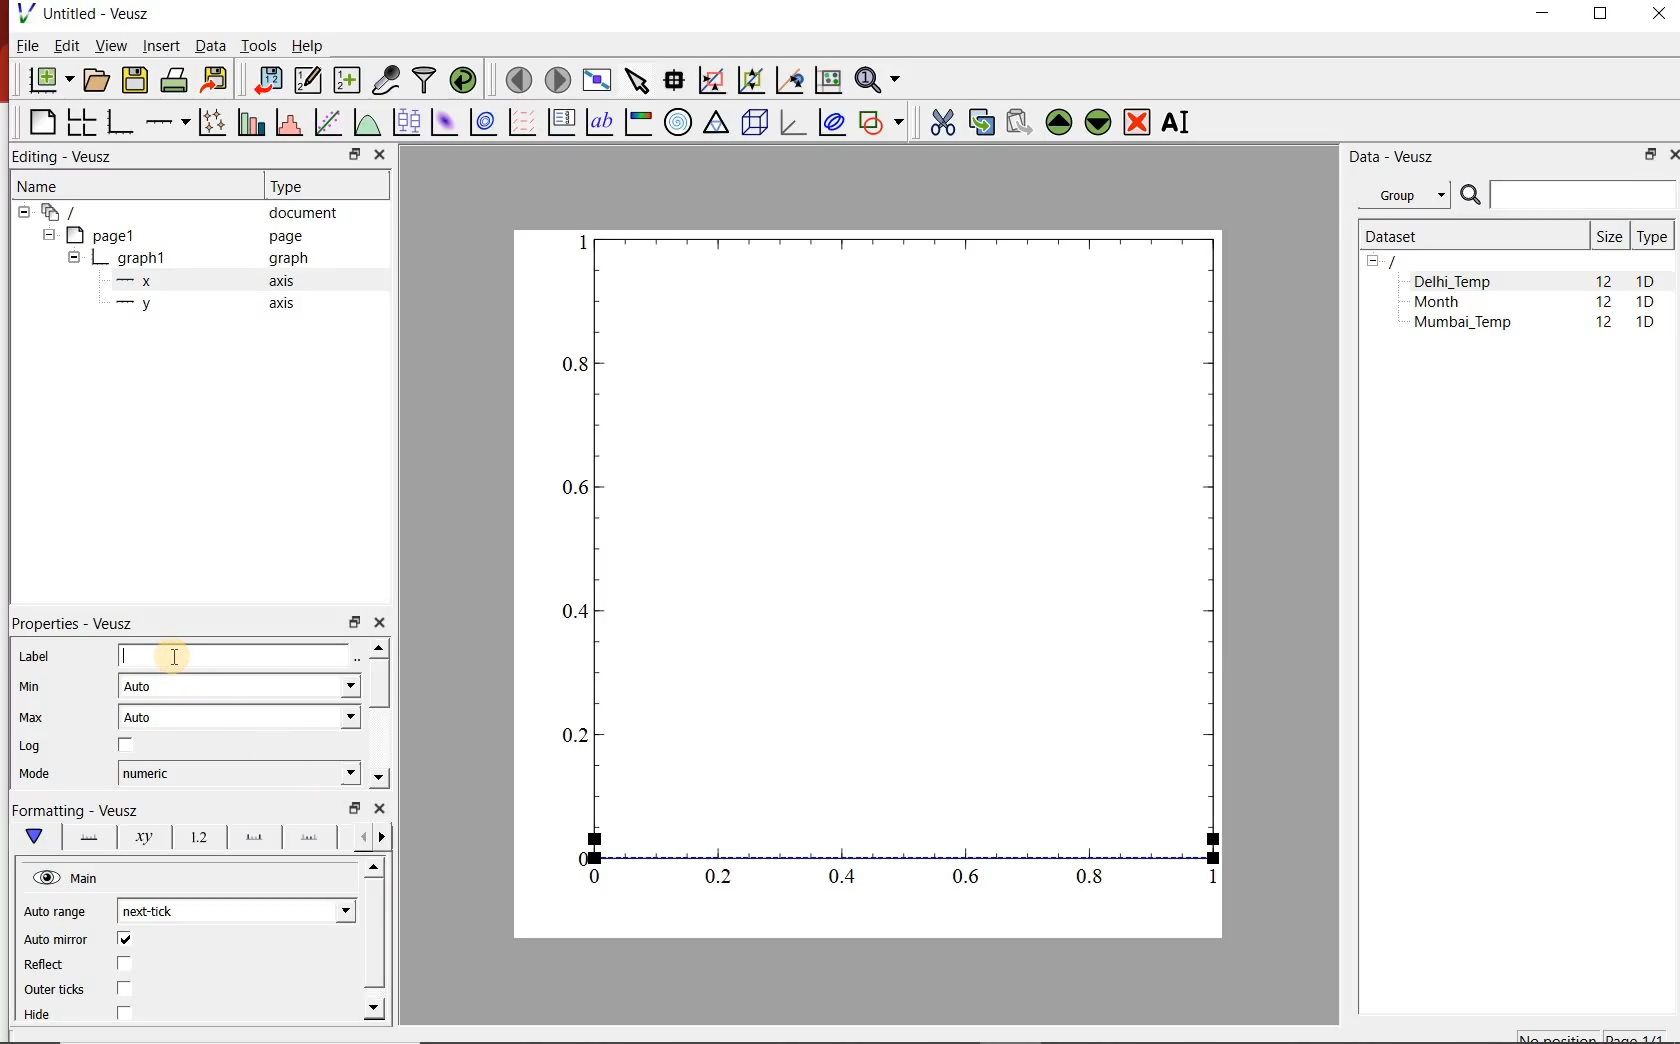 Image resolution: width=1680 pixels, height=1044 pixels. I want to click on Ternary graph, so click(716, 124).